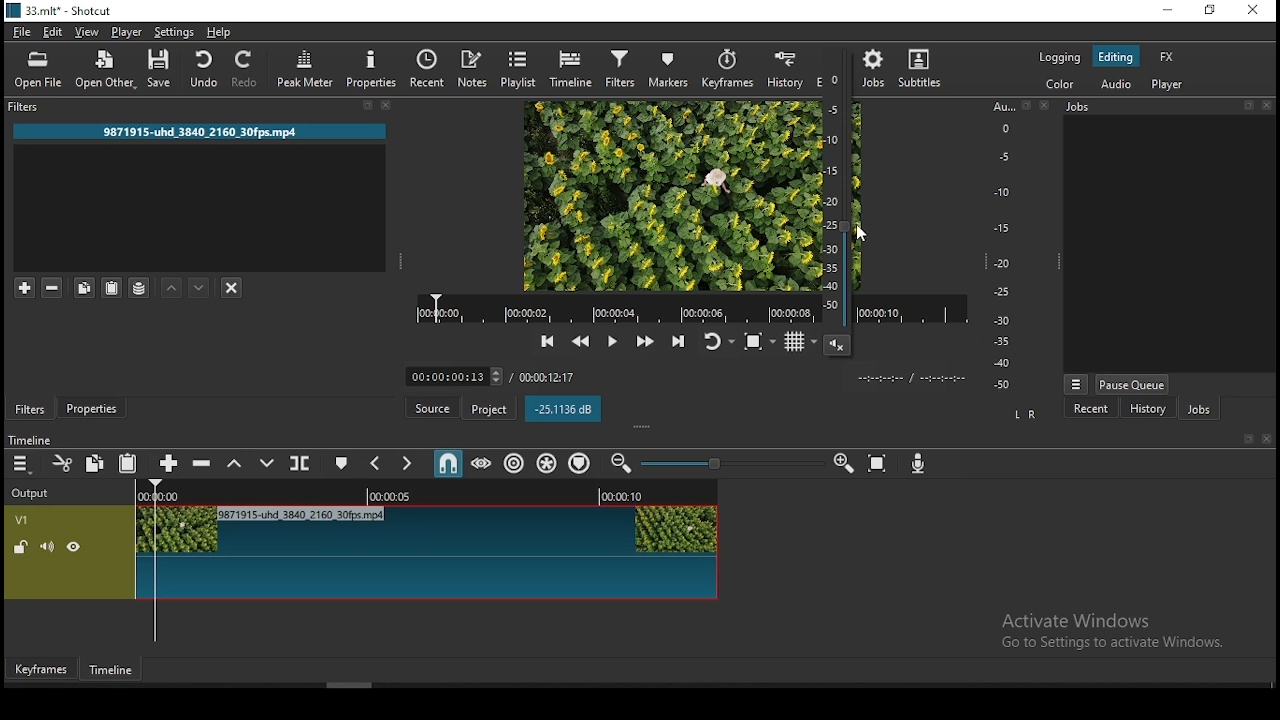 The height and width of the screenshot is (720, 1280). What do you see at coordinates (428, 69) in the screenshot?
I see `split at playhead` at bounding box center [428, 69].